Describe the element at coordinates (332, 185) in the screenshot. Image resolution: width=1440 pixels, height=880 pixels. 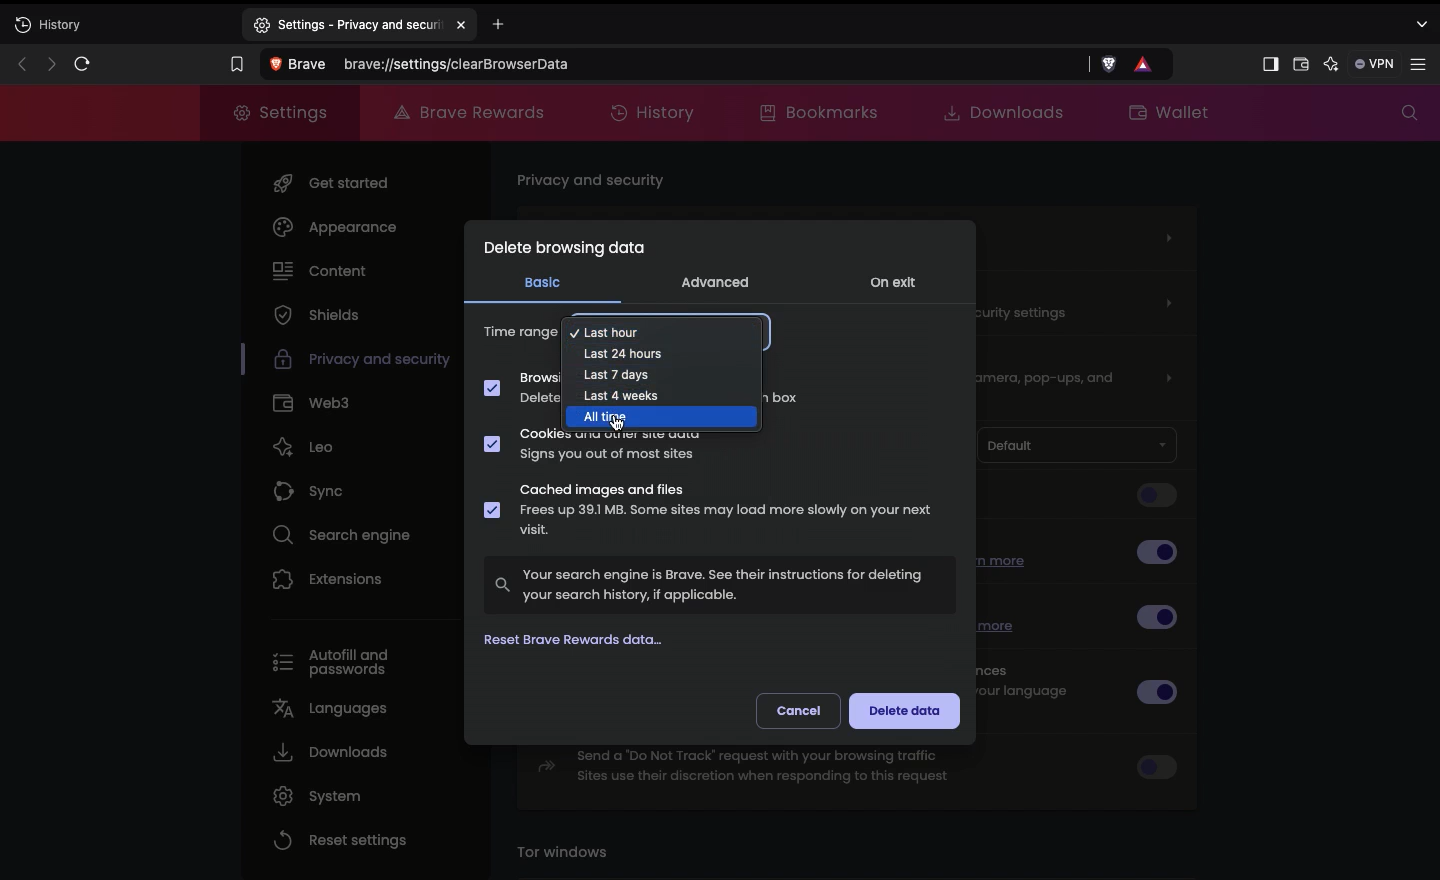
I see `Get started` at that location.